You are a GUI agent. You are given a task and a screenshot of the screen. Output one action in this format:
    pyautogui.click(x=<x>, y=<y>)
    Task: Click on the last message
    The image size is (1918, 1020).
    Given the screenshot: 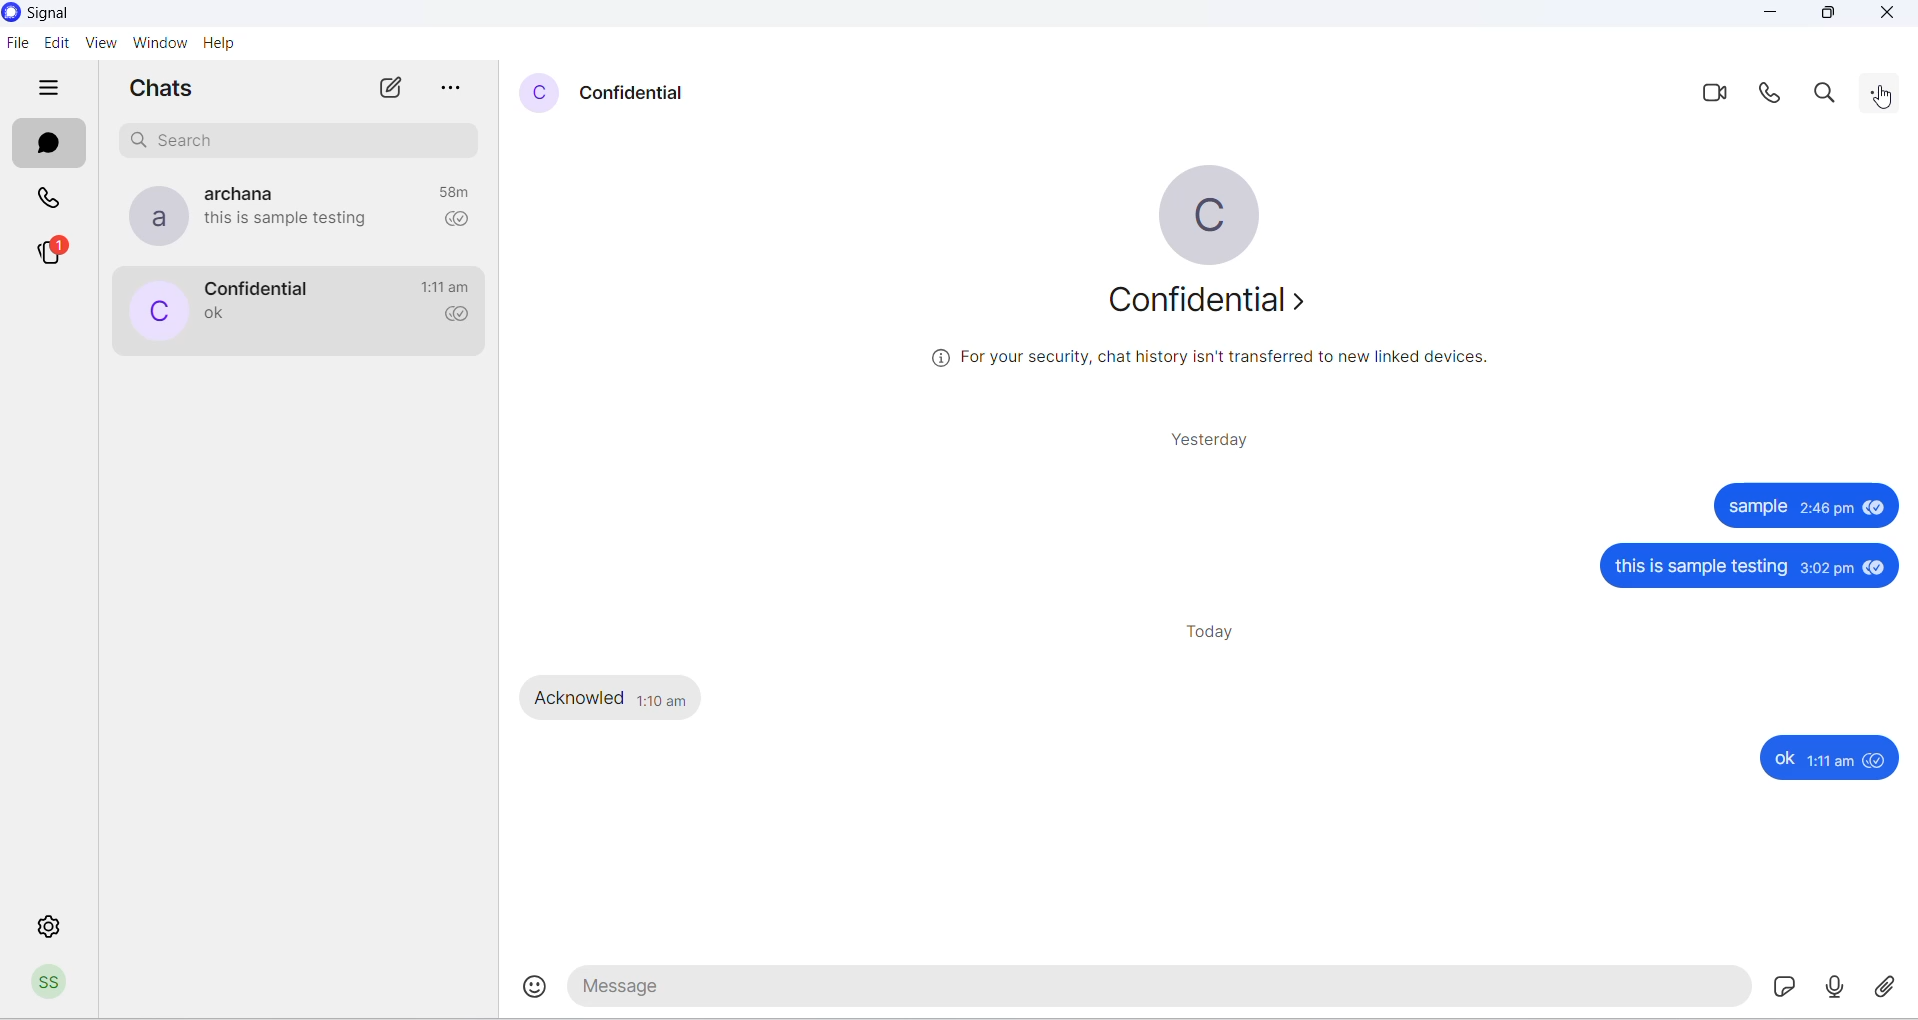 What is the action you would take?
    pyautogui.click(x=292, y=219)
    